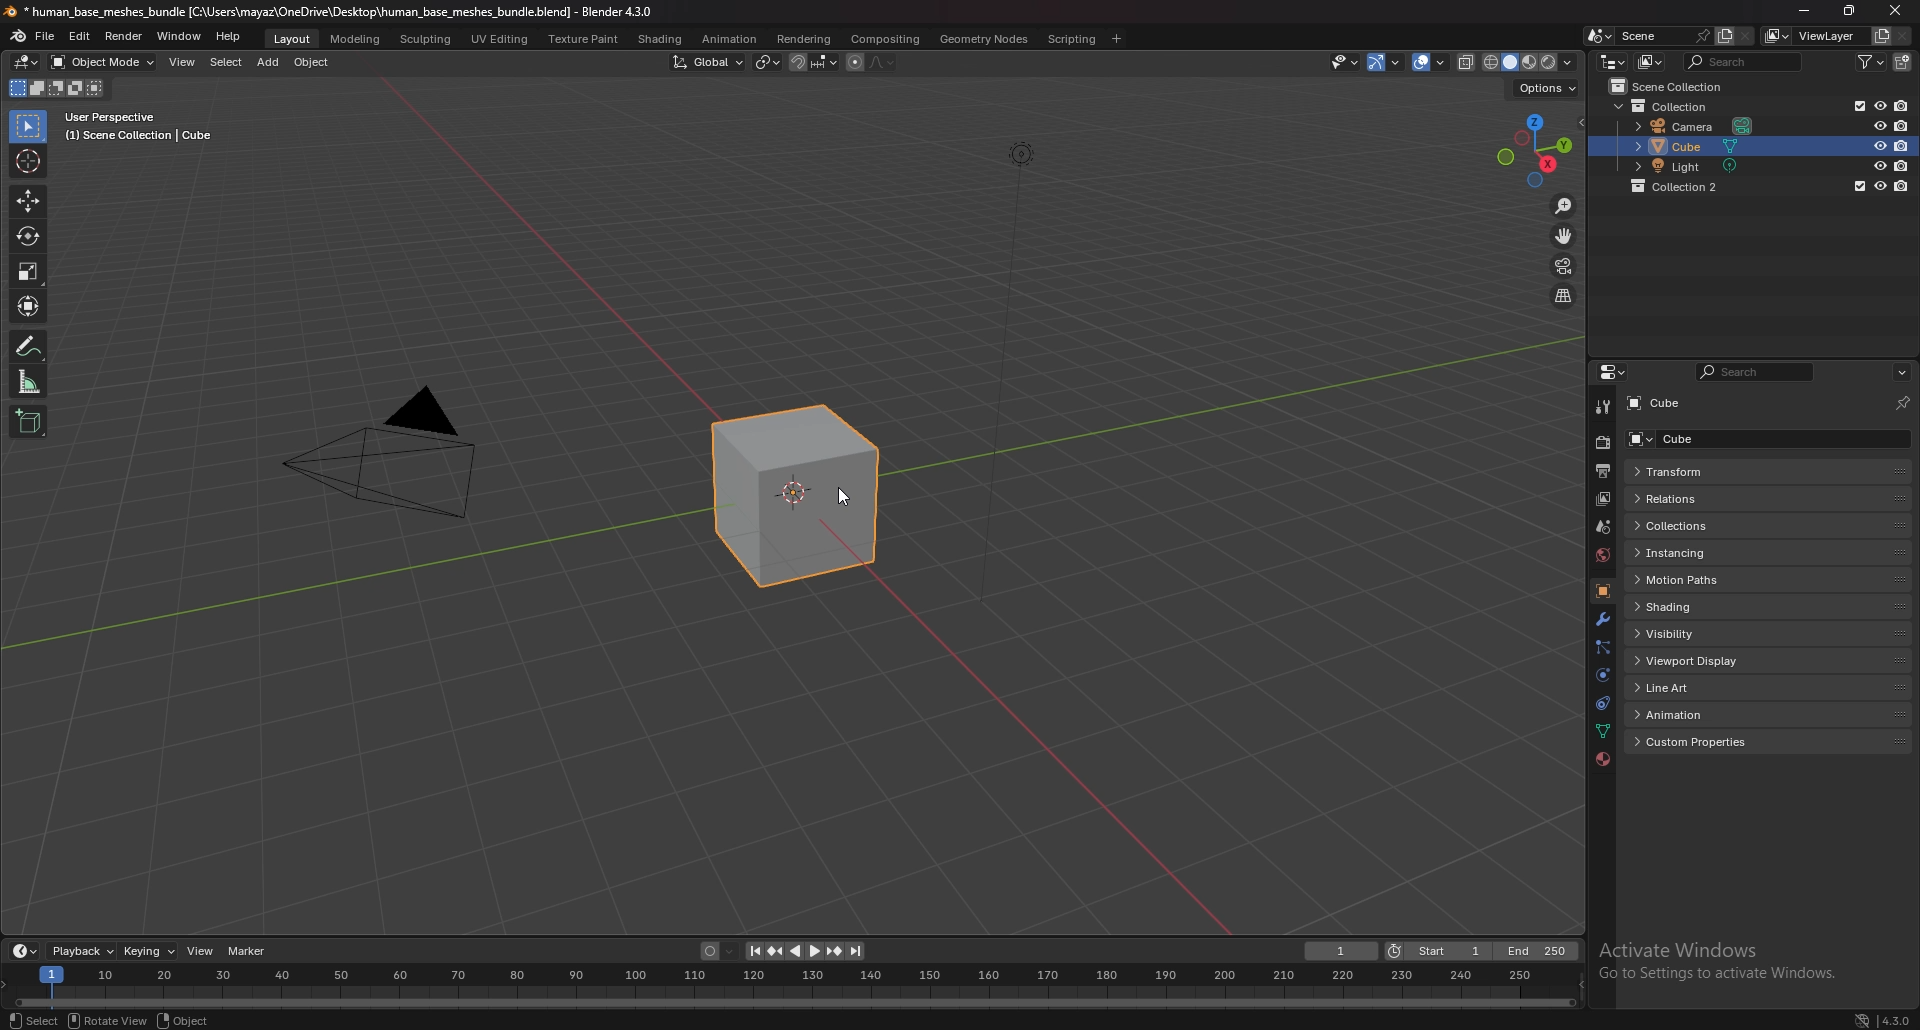  I want to click on zoom, so click(1564, 205).